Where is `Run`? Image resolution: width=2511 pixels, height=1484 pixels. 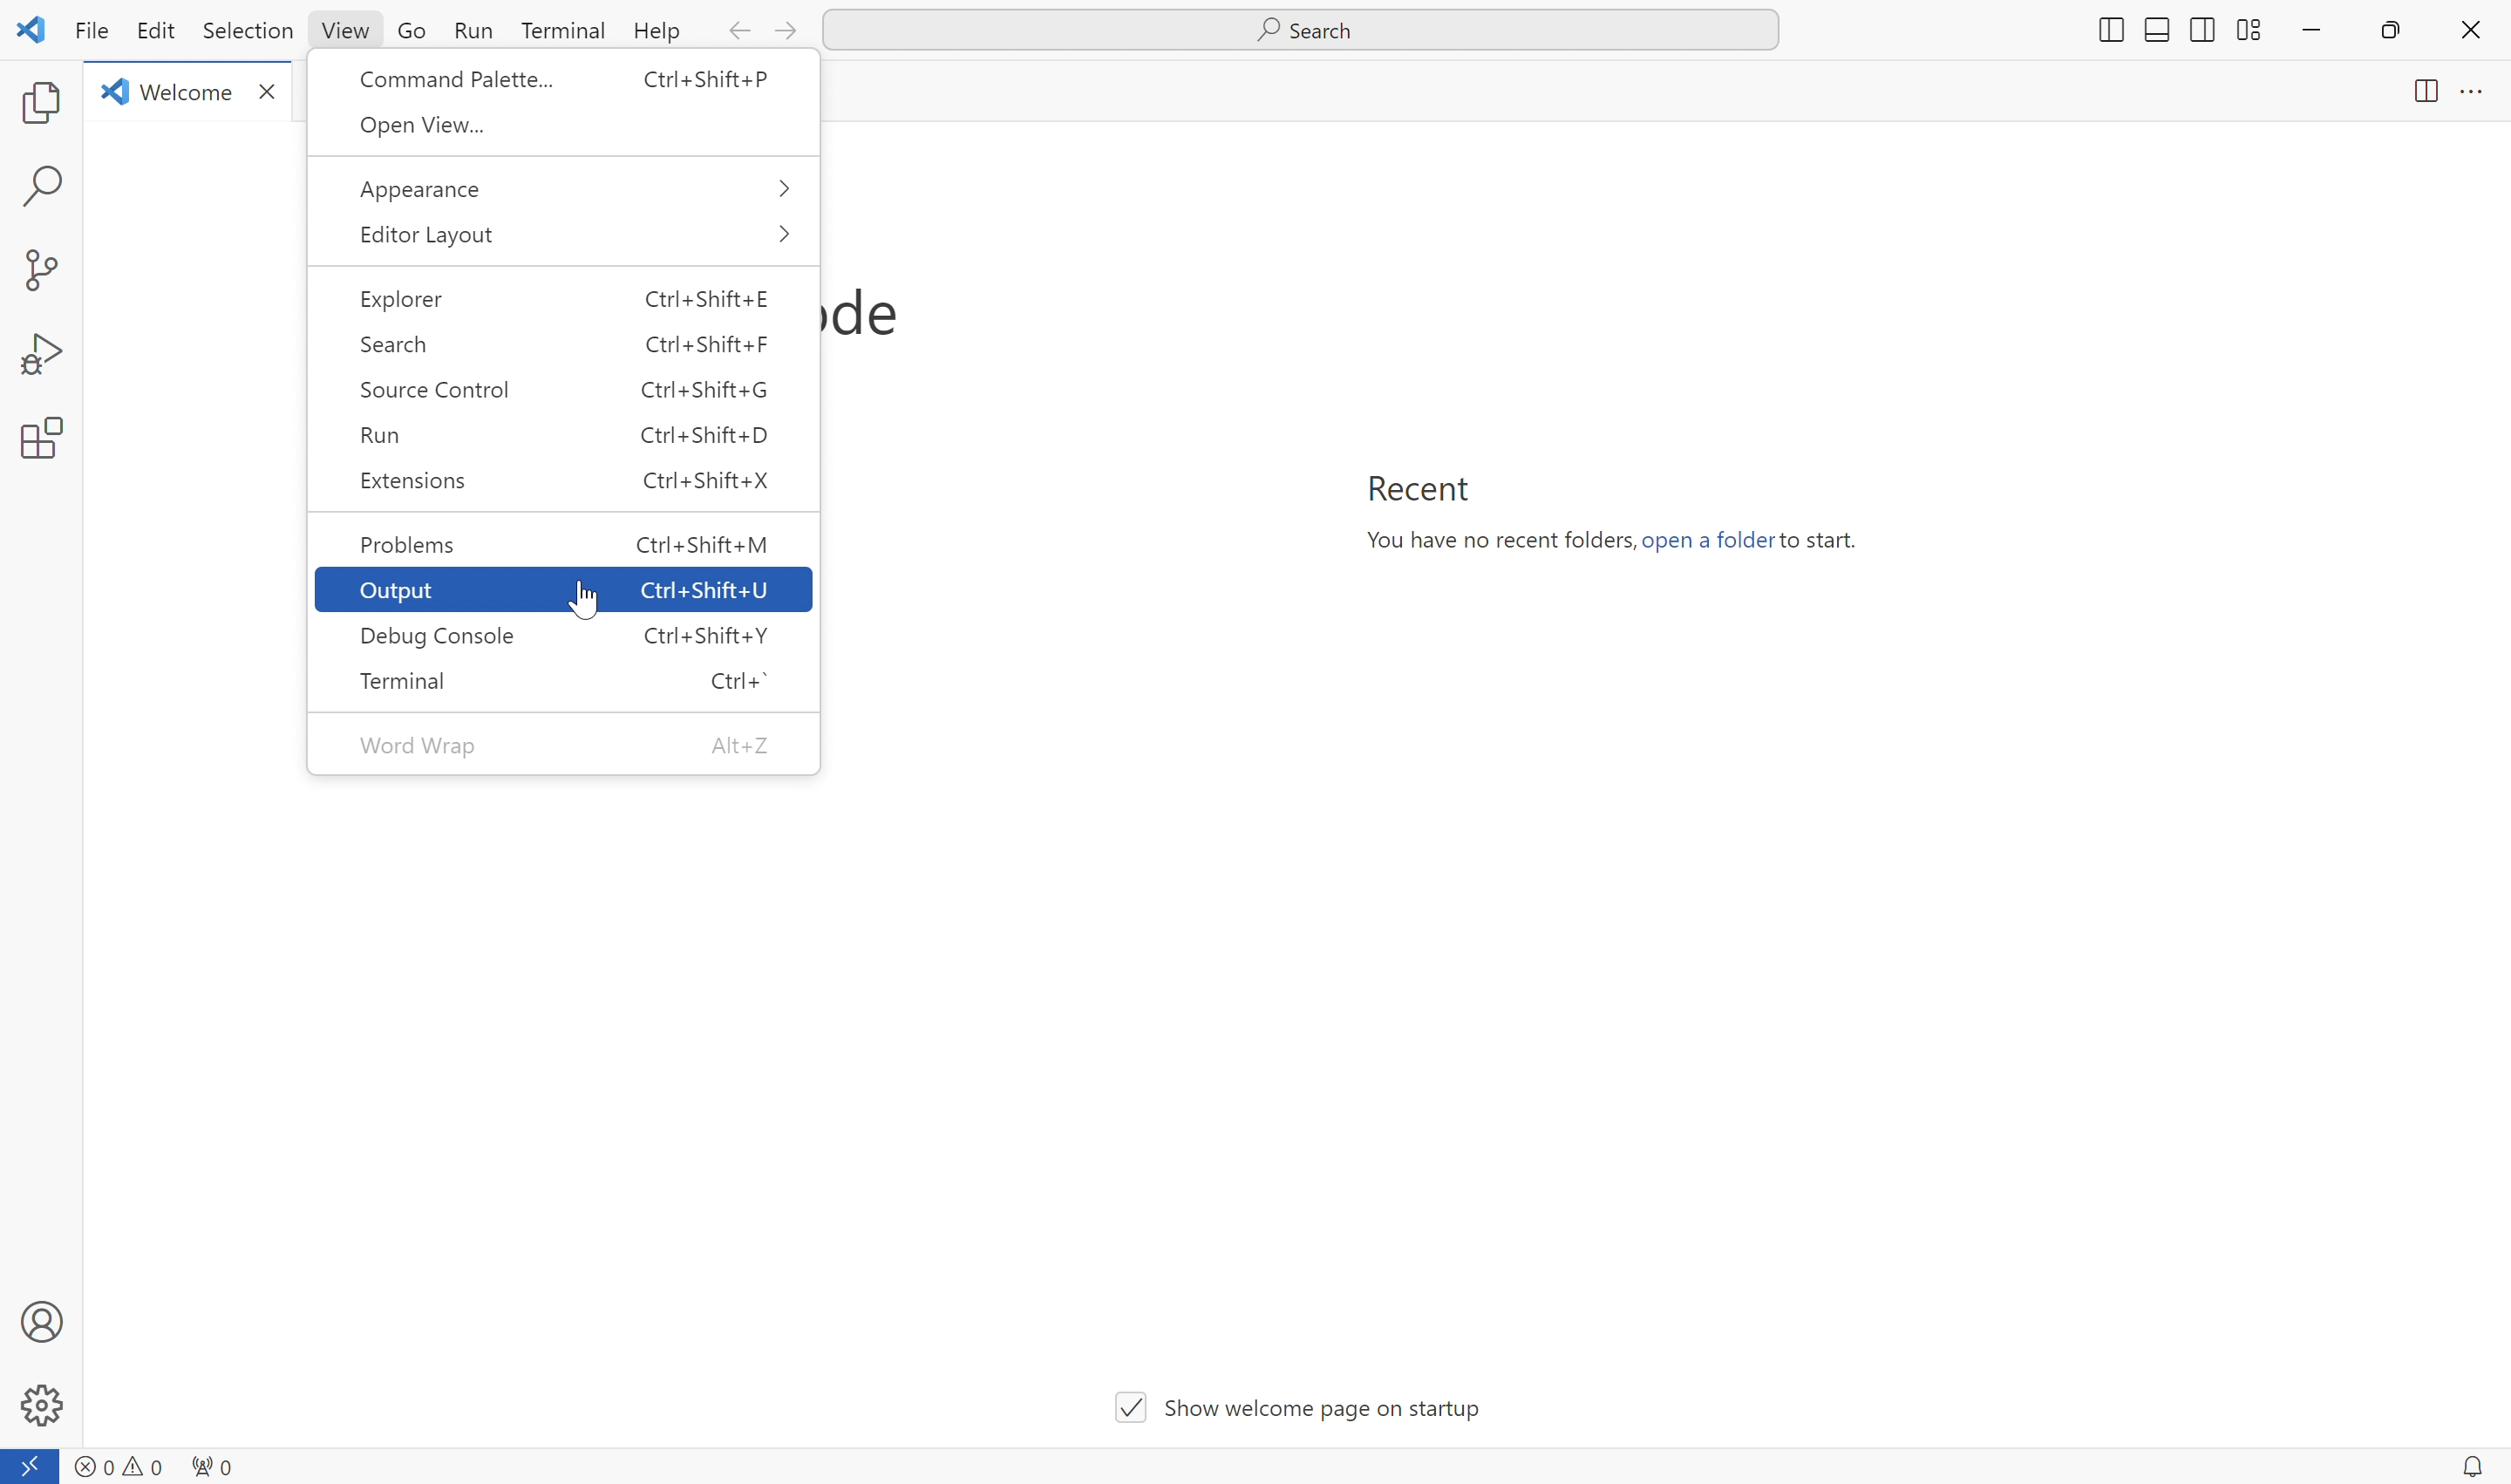 Run is located at coordinates (475, 30).